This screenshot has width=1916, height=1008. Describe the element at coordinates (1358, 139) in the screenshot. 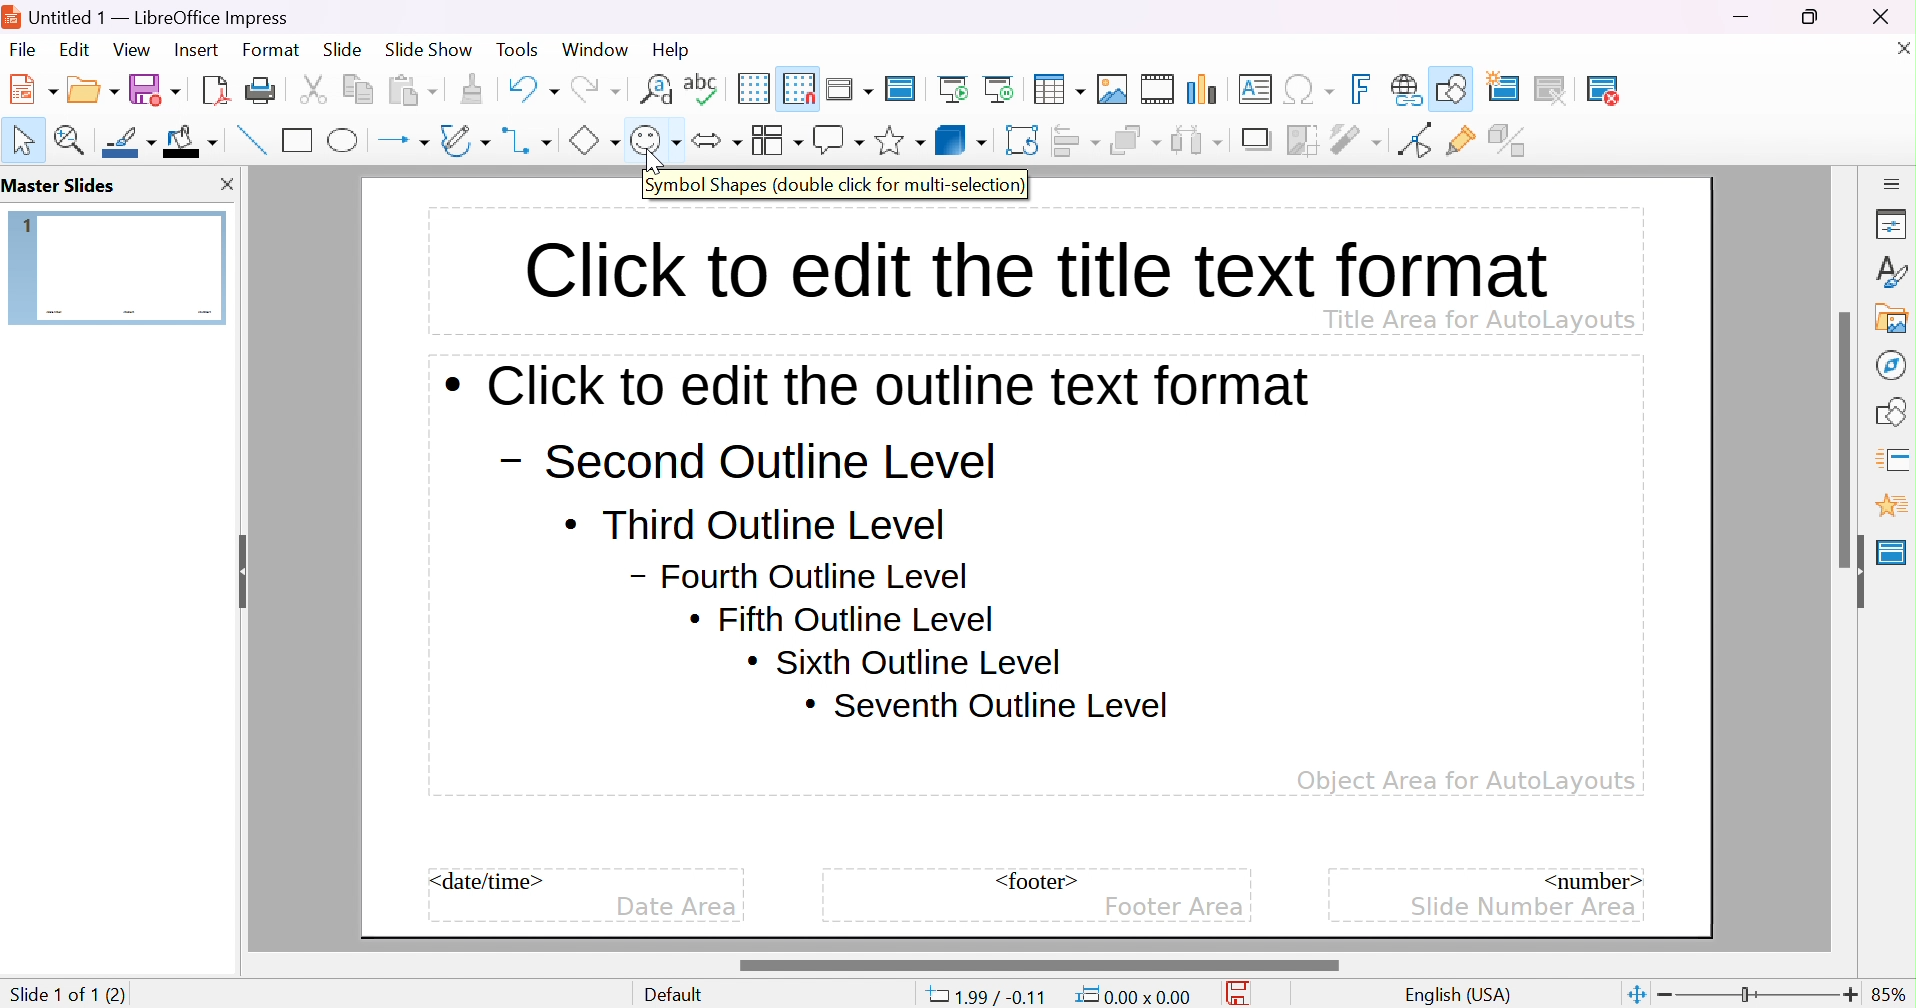

I see `filter` at that location.